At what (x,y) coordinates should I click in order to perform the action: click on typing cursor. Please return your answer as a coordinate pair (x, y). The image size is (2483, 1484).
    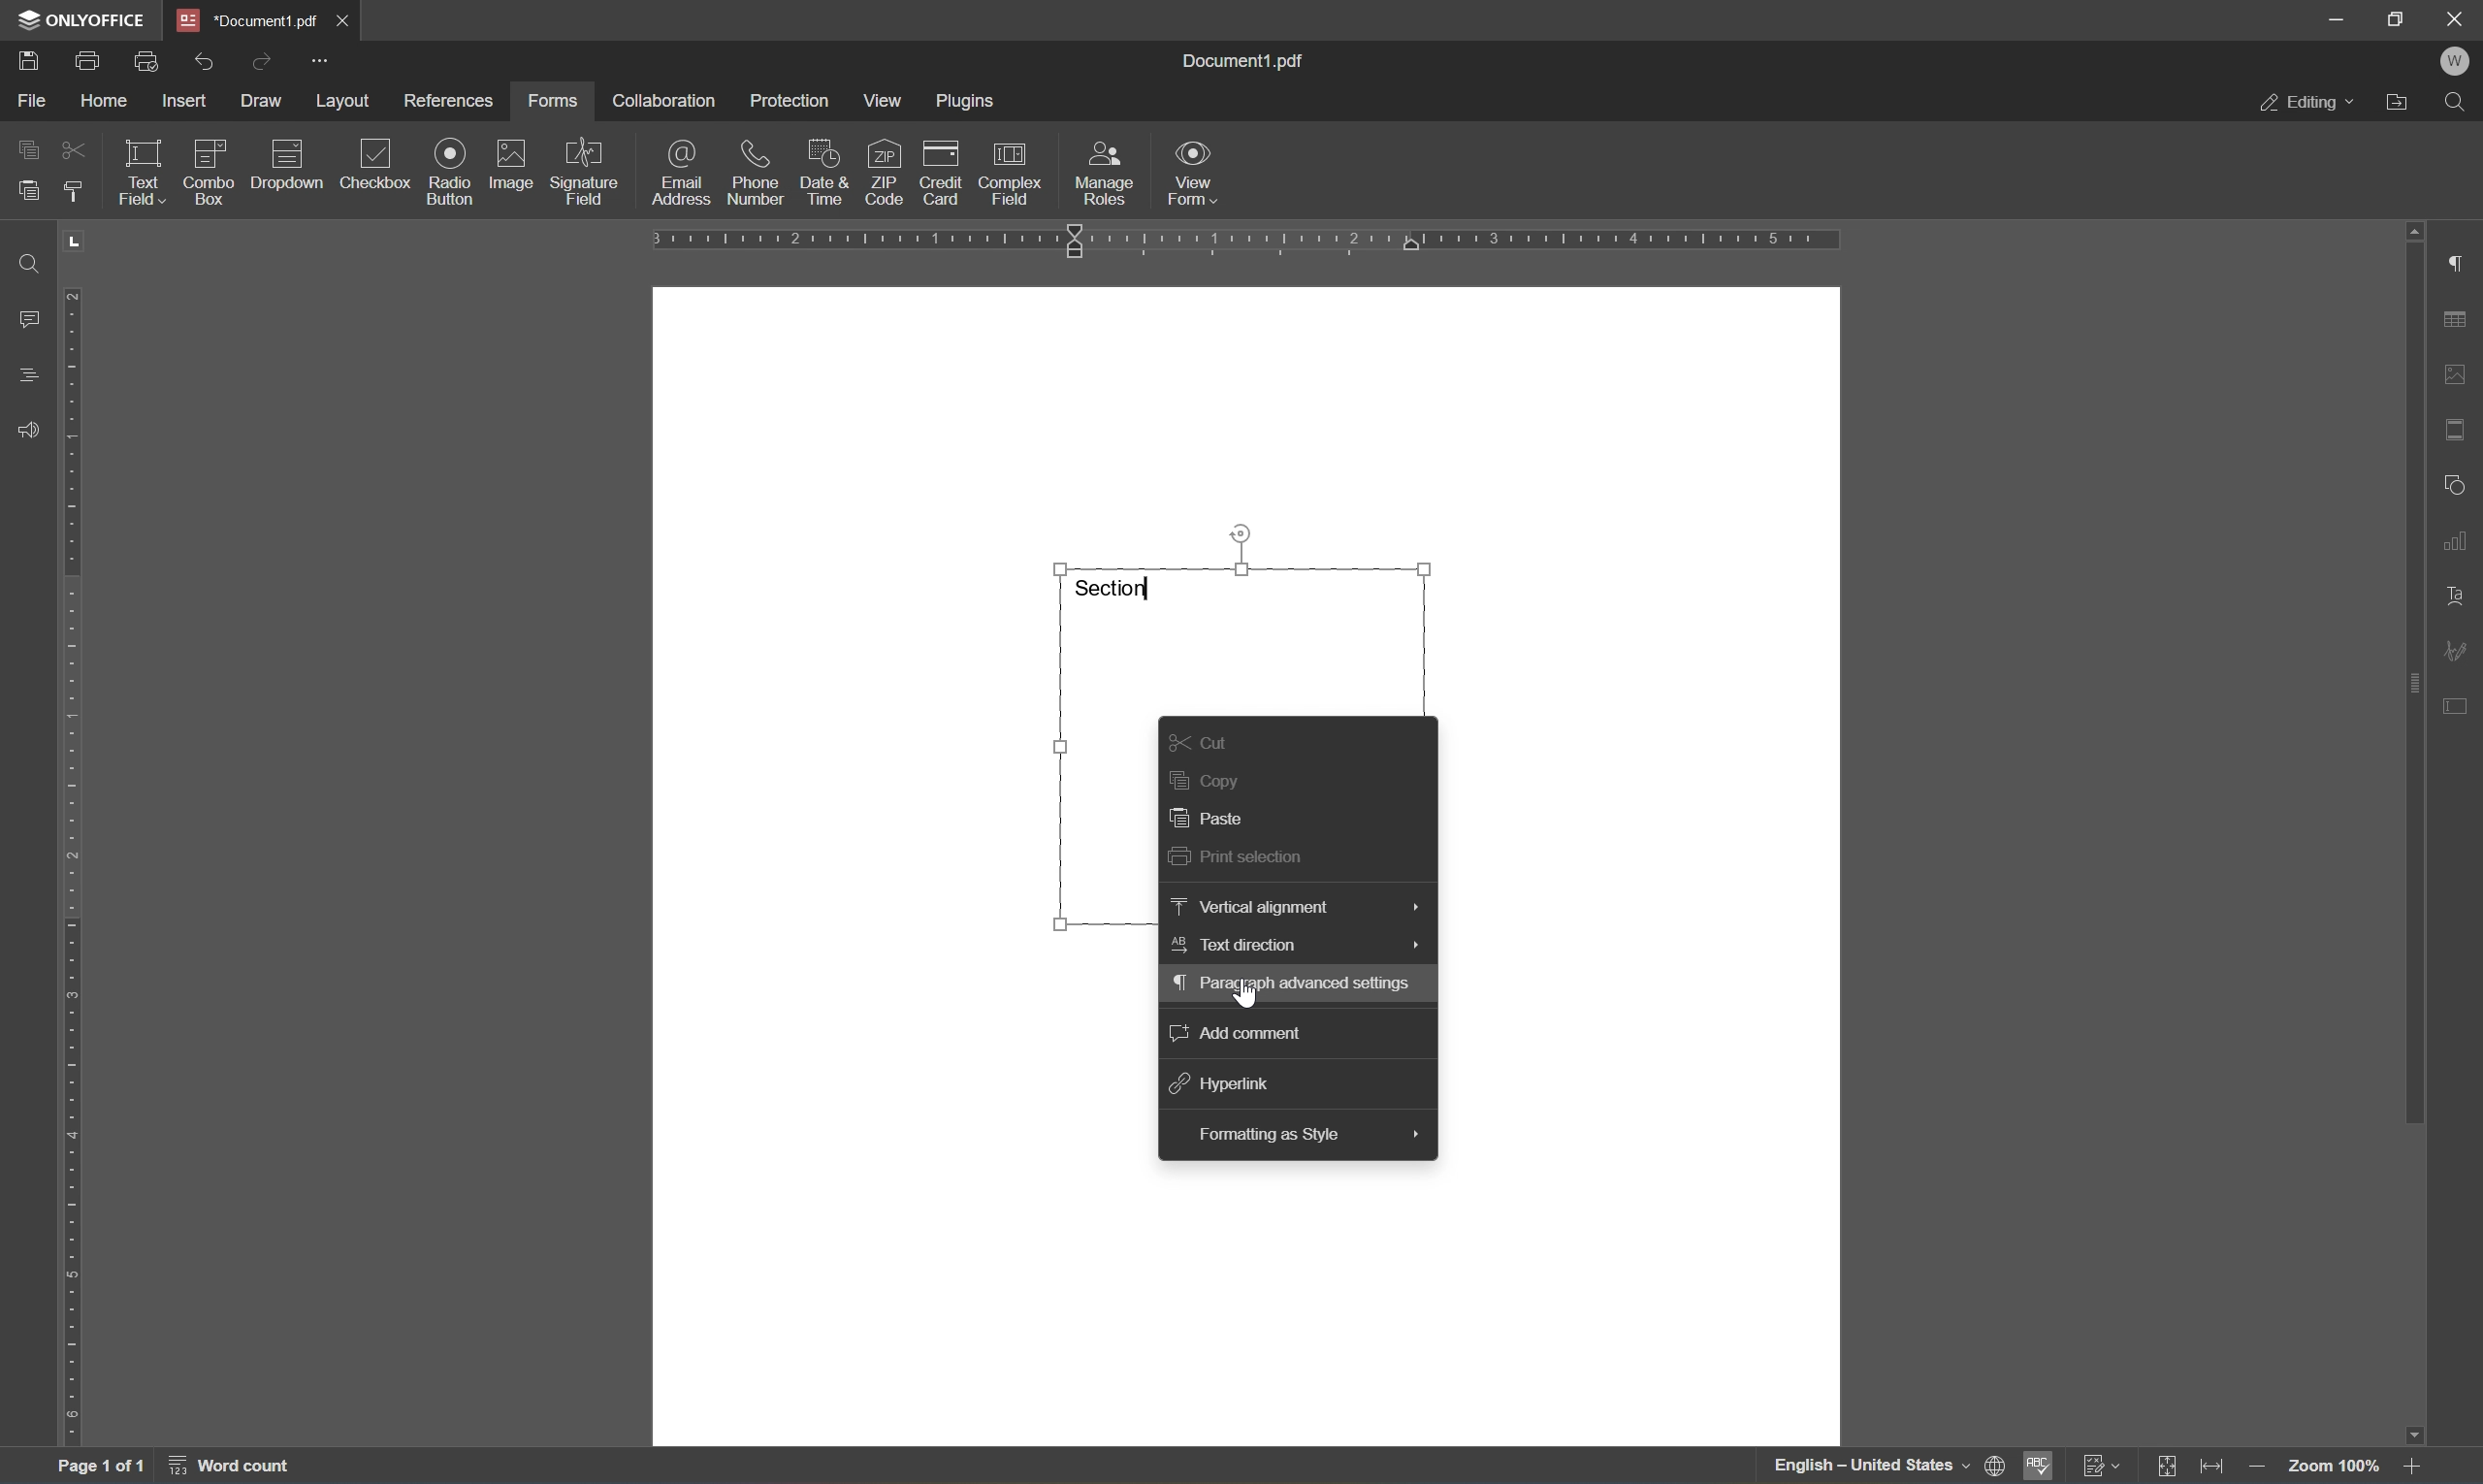
    Looking at the image, I should click on (1152, 585).